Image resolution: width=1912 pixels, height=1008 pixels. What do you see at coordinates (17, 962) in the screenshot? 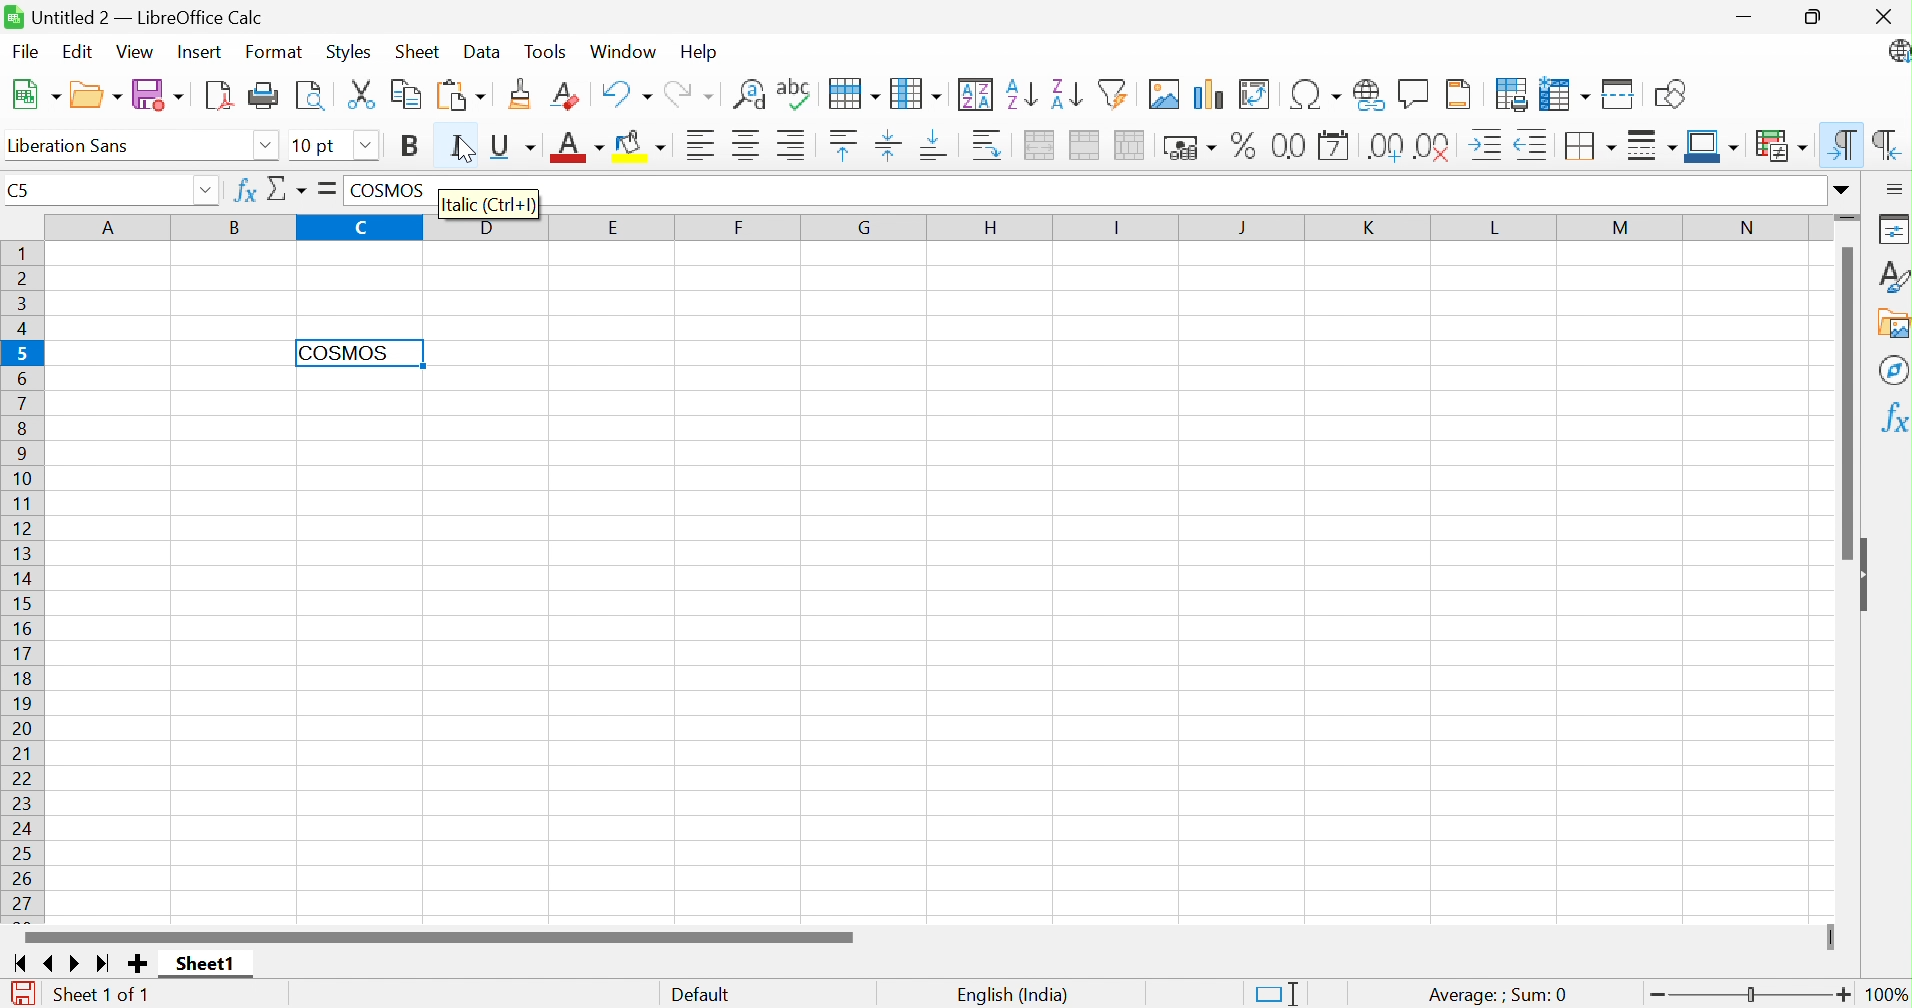
I see `Scroll to first sheet` at bounding box center [17, 962].